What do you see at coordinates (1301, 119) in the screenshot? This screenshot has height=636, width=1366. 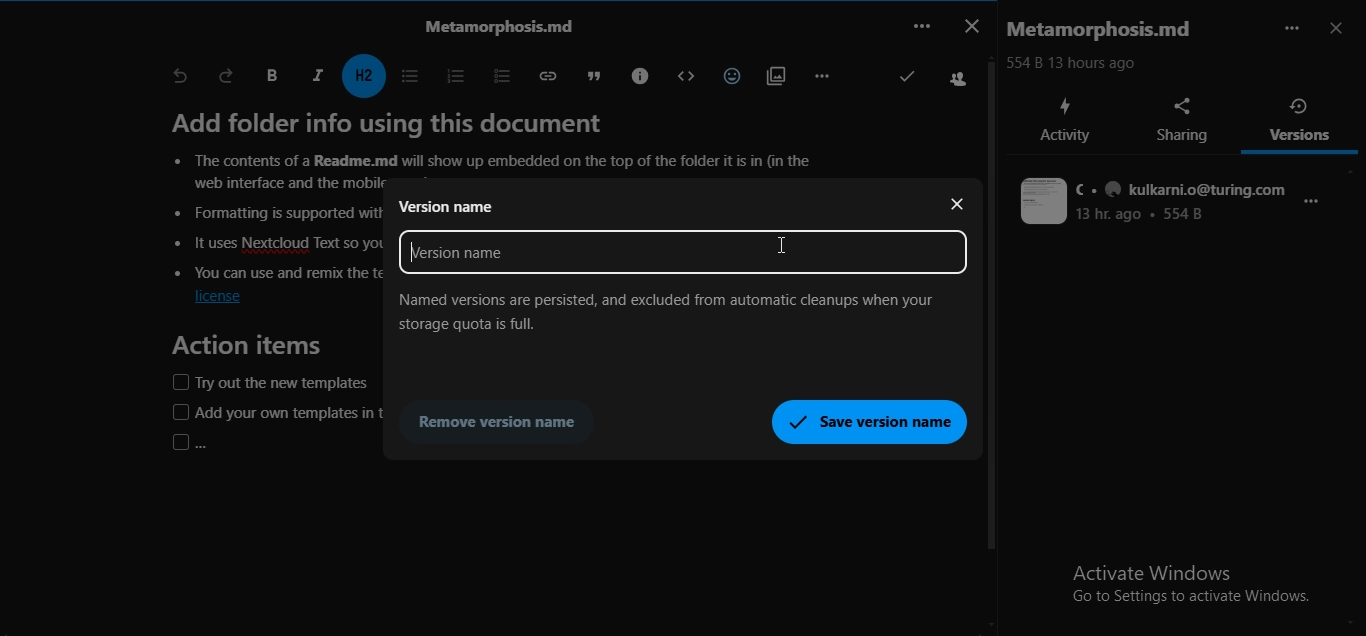 I see `versions` at bounding box center [1301, 119].